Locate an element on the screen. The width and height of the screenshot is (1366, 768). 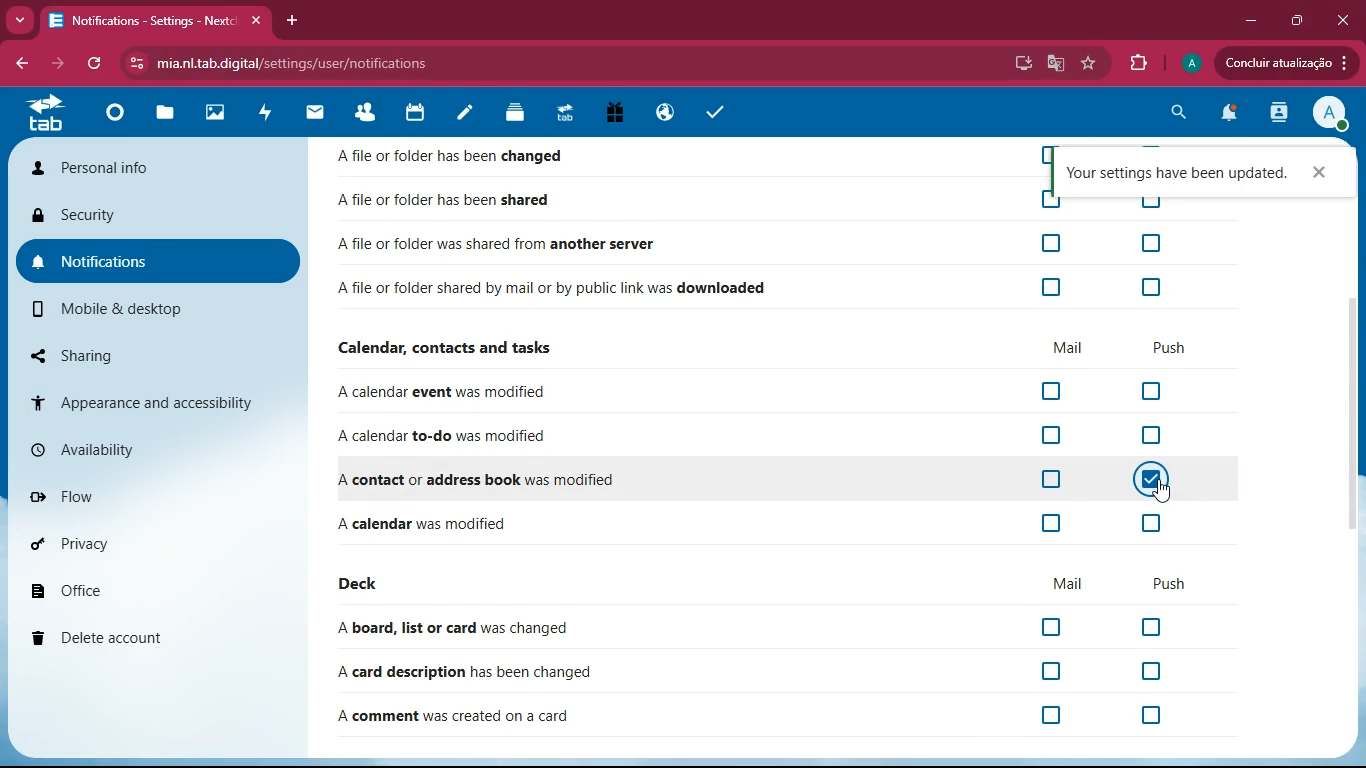
activity is located at coordinates (1274, 114).